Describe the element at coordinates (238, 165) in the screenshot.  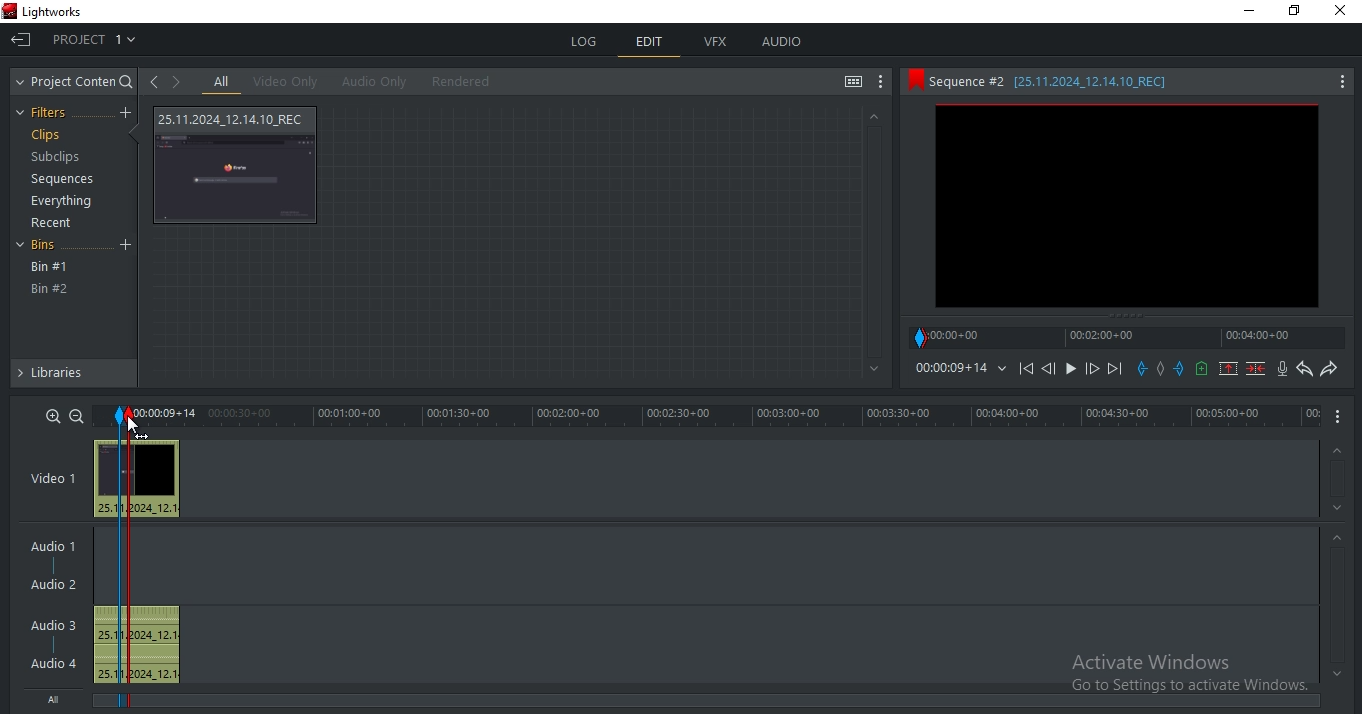
I see `video` at that location.